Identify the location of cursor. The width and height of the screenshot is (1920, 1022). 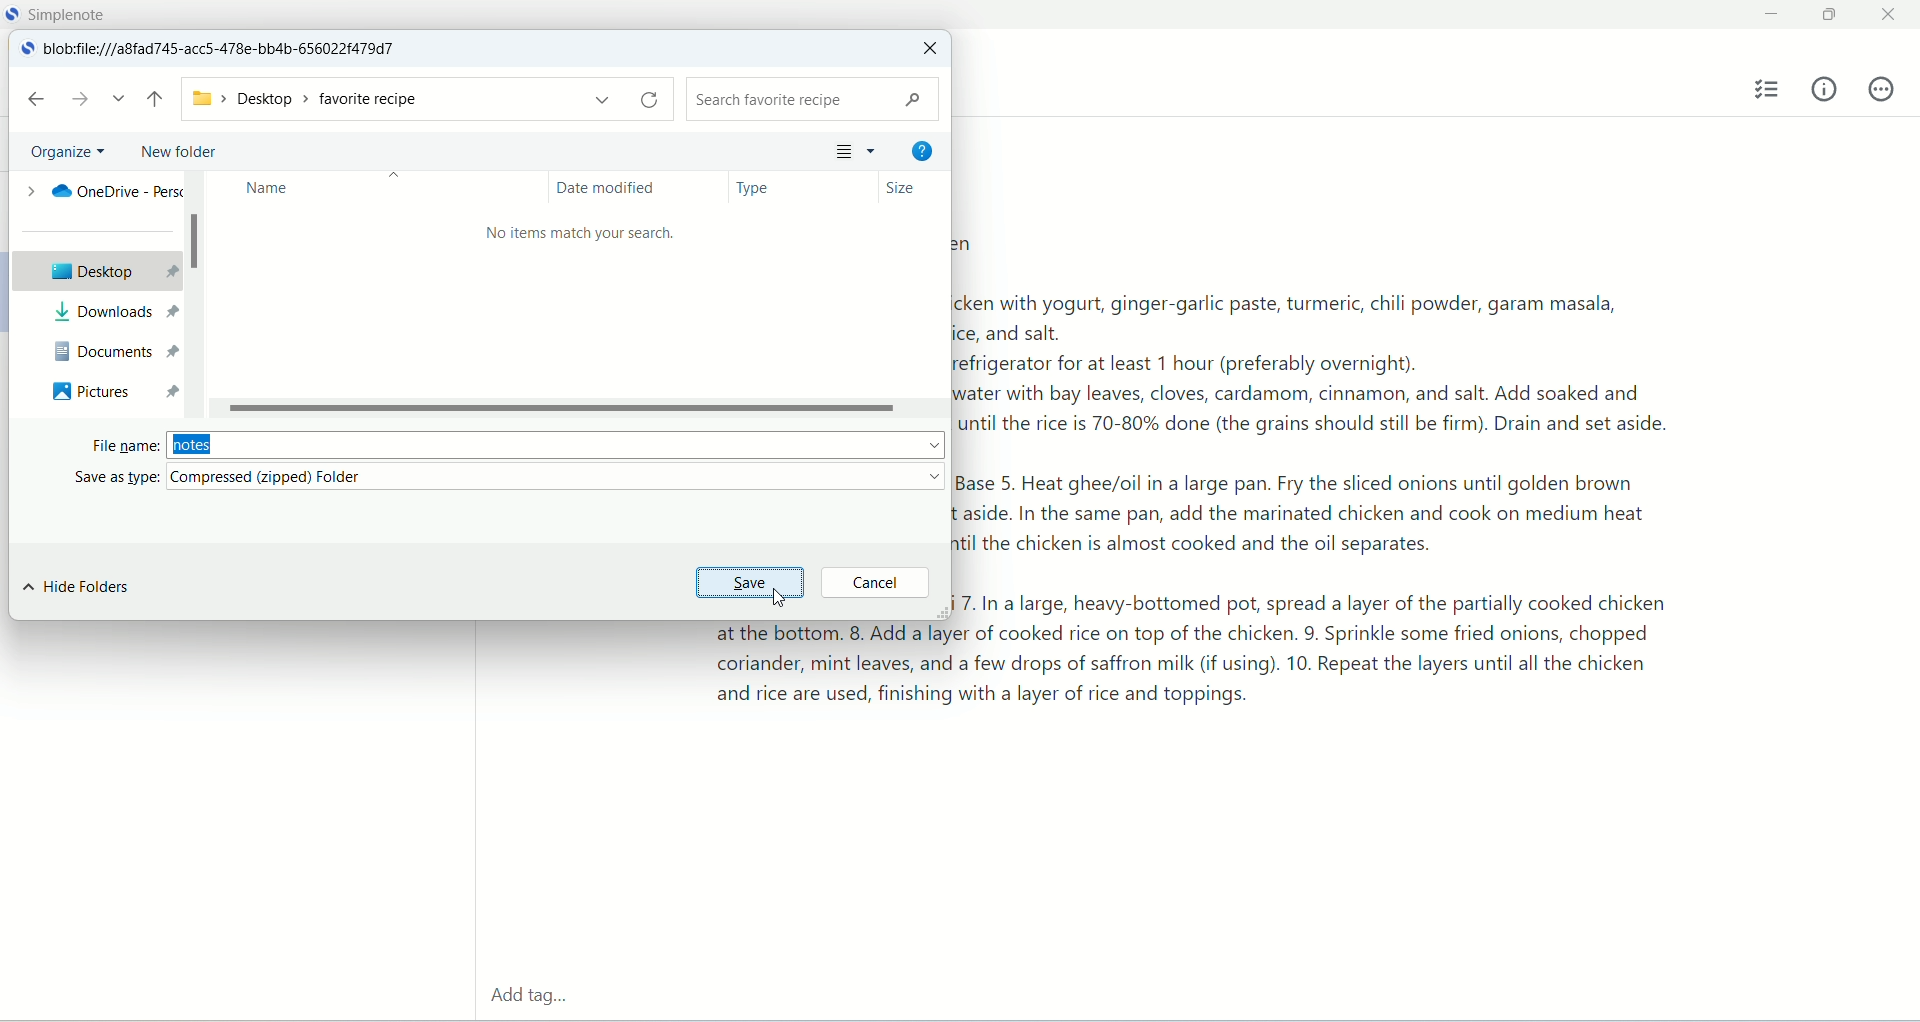
(776, 601).